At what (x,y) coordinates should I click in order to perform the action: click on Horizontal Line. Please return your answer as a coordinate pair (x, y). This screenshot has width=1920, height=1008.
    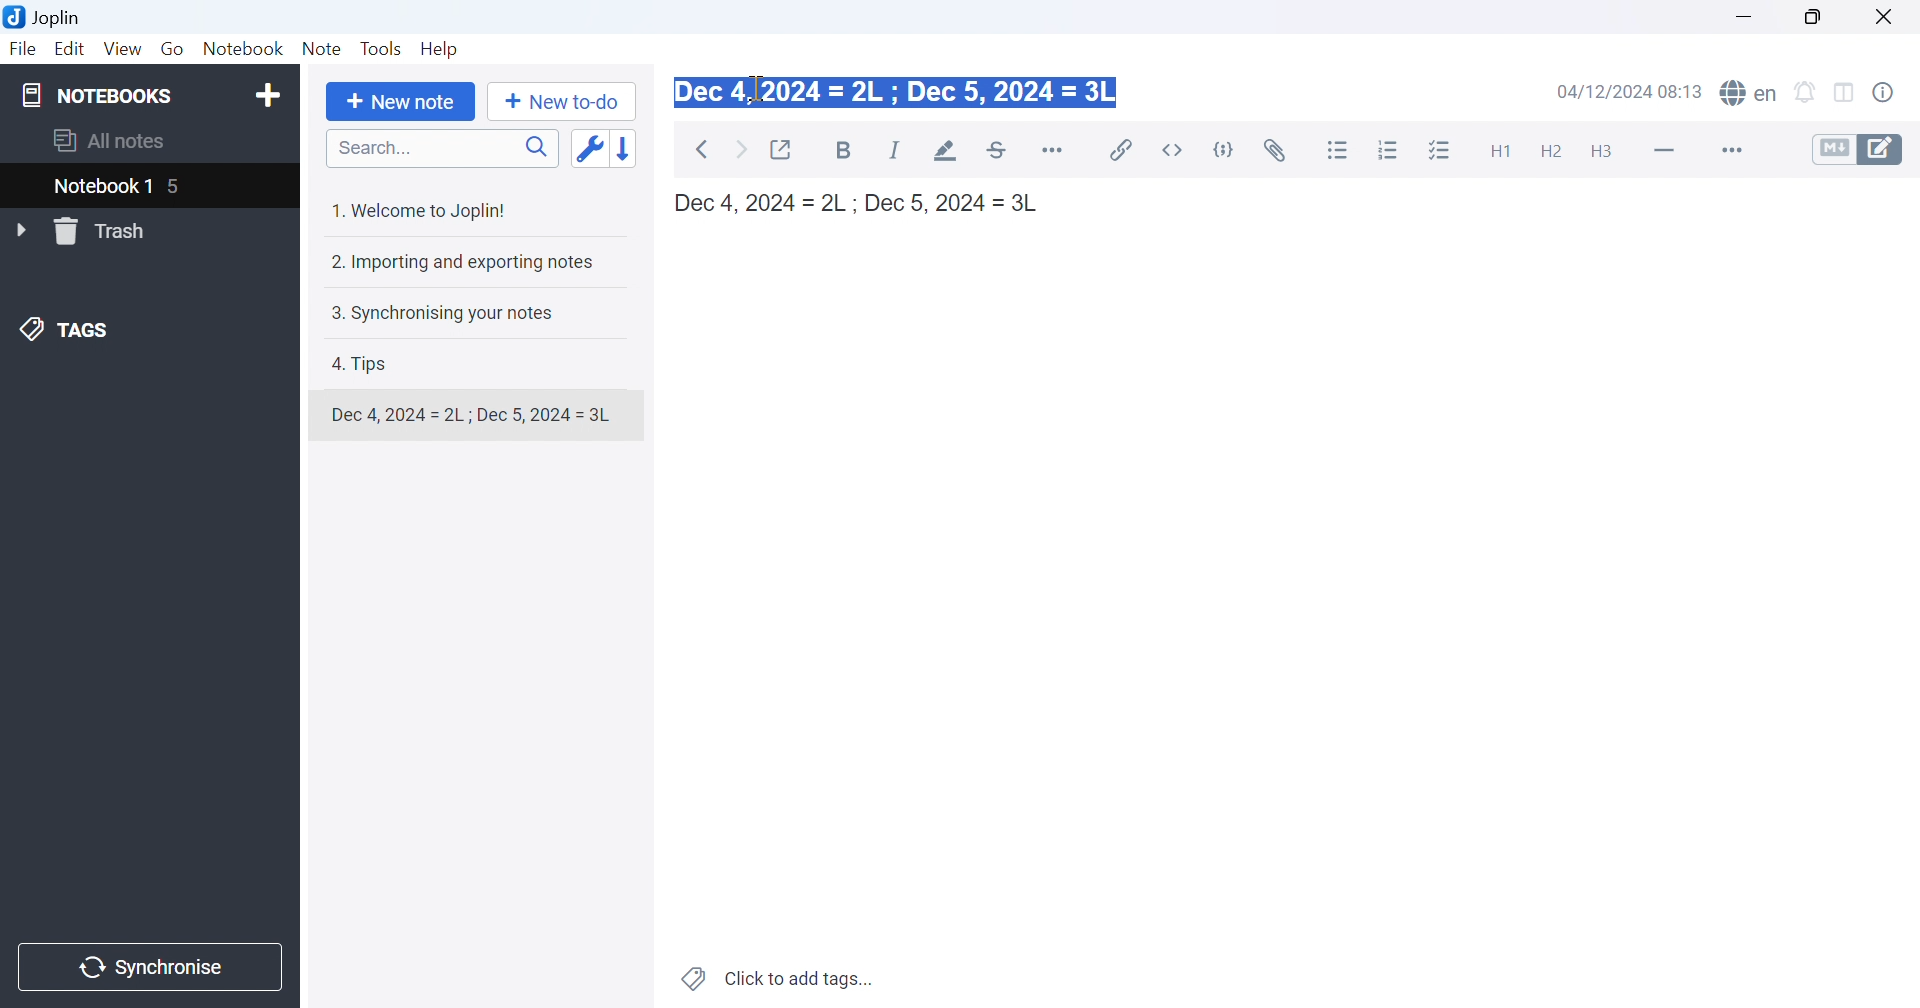
    Looking at the image, I should click on (1663, 151).